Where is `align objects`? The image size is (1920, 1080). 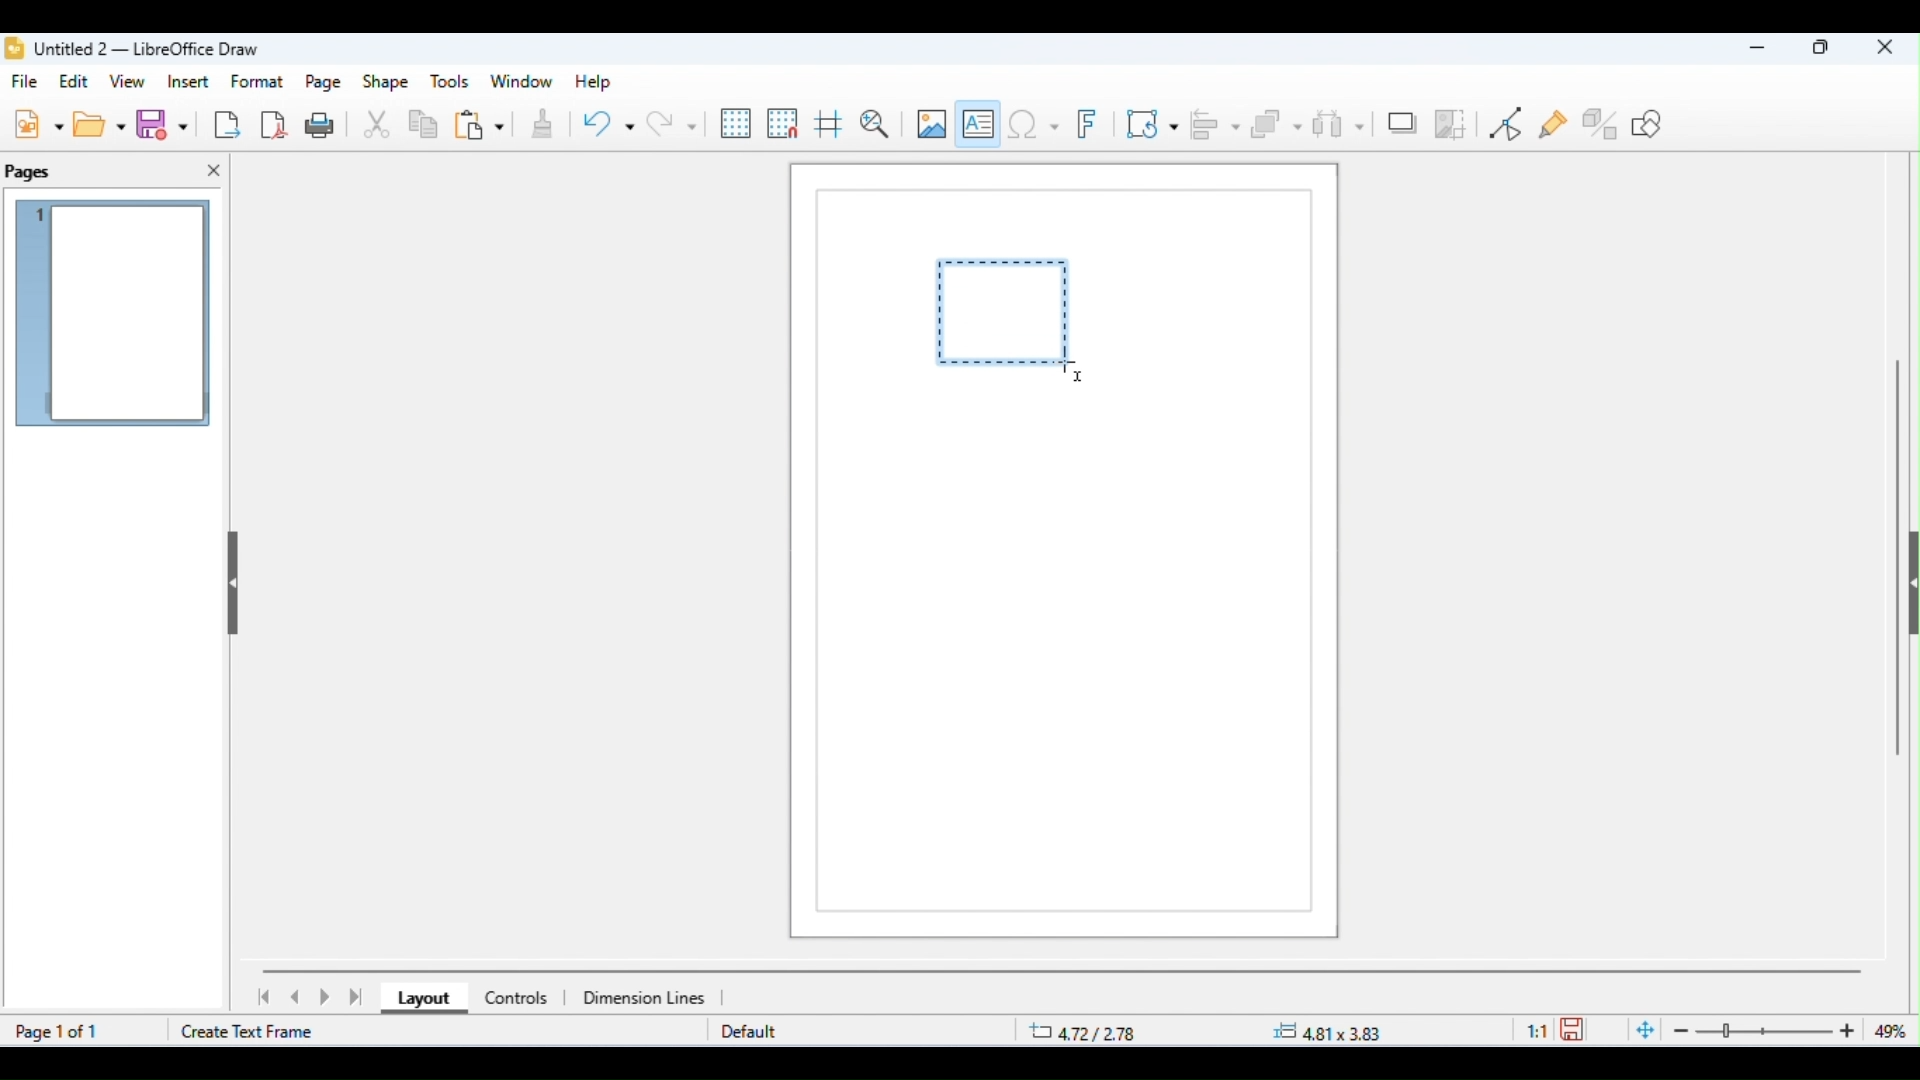
align objects is located at coordinates (1217, 124).